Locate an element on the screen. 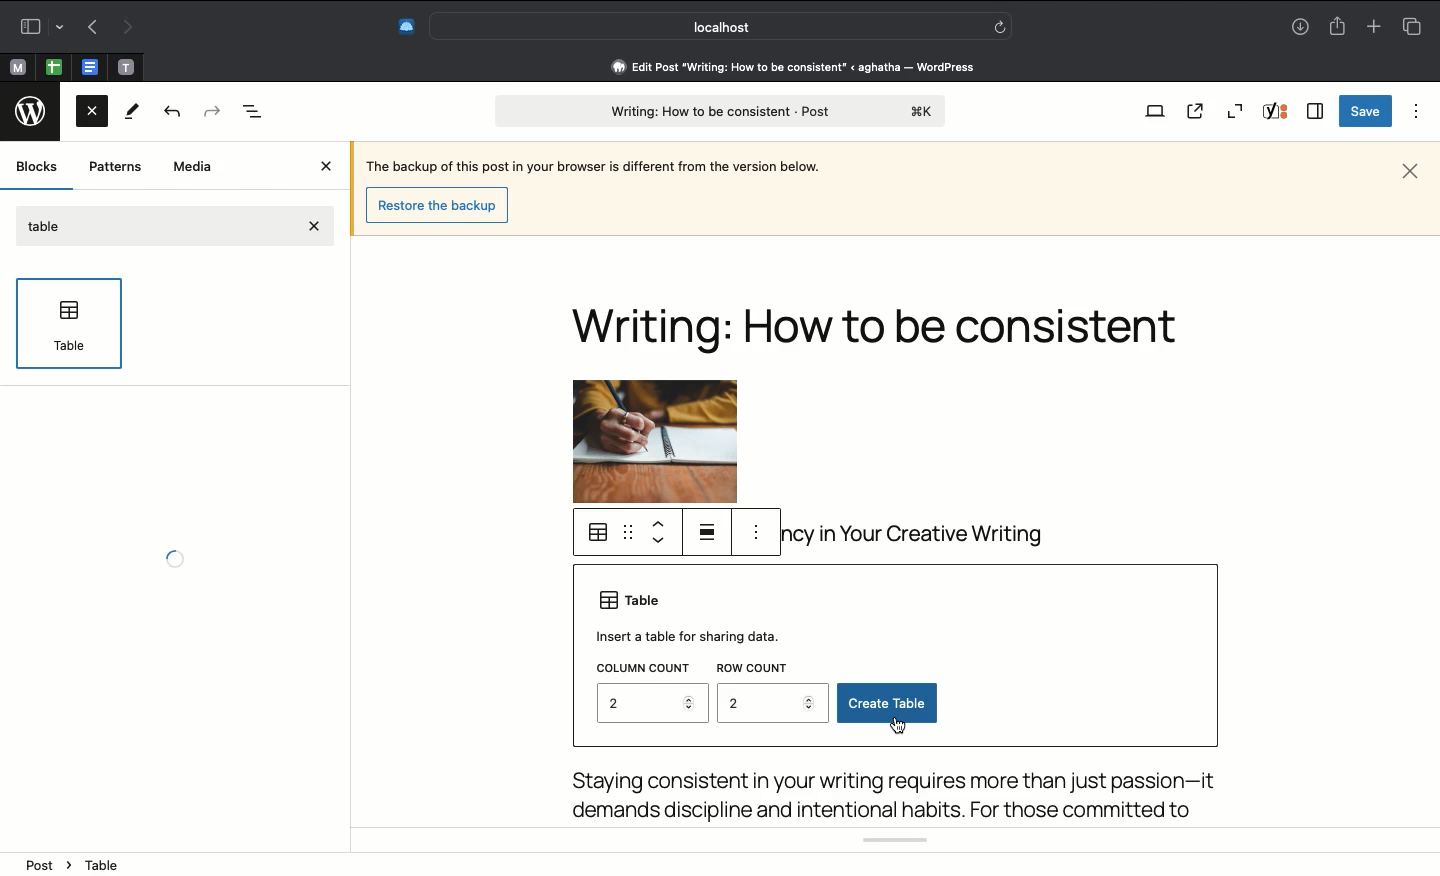 The image size is (1440, 876). Close is located at coordinates (1410, 171).